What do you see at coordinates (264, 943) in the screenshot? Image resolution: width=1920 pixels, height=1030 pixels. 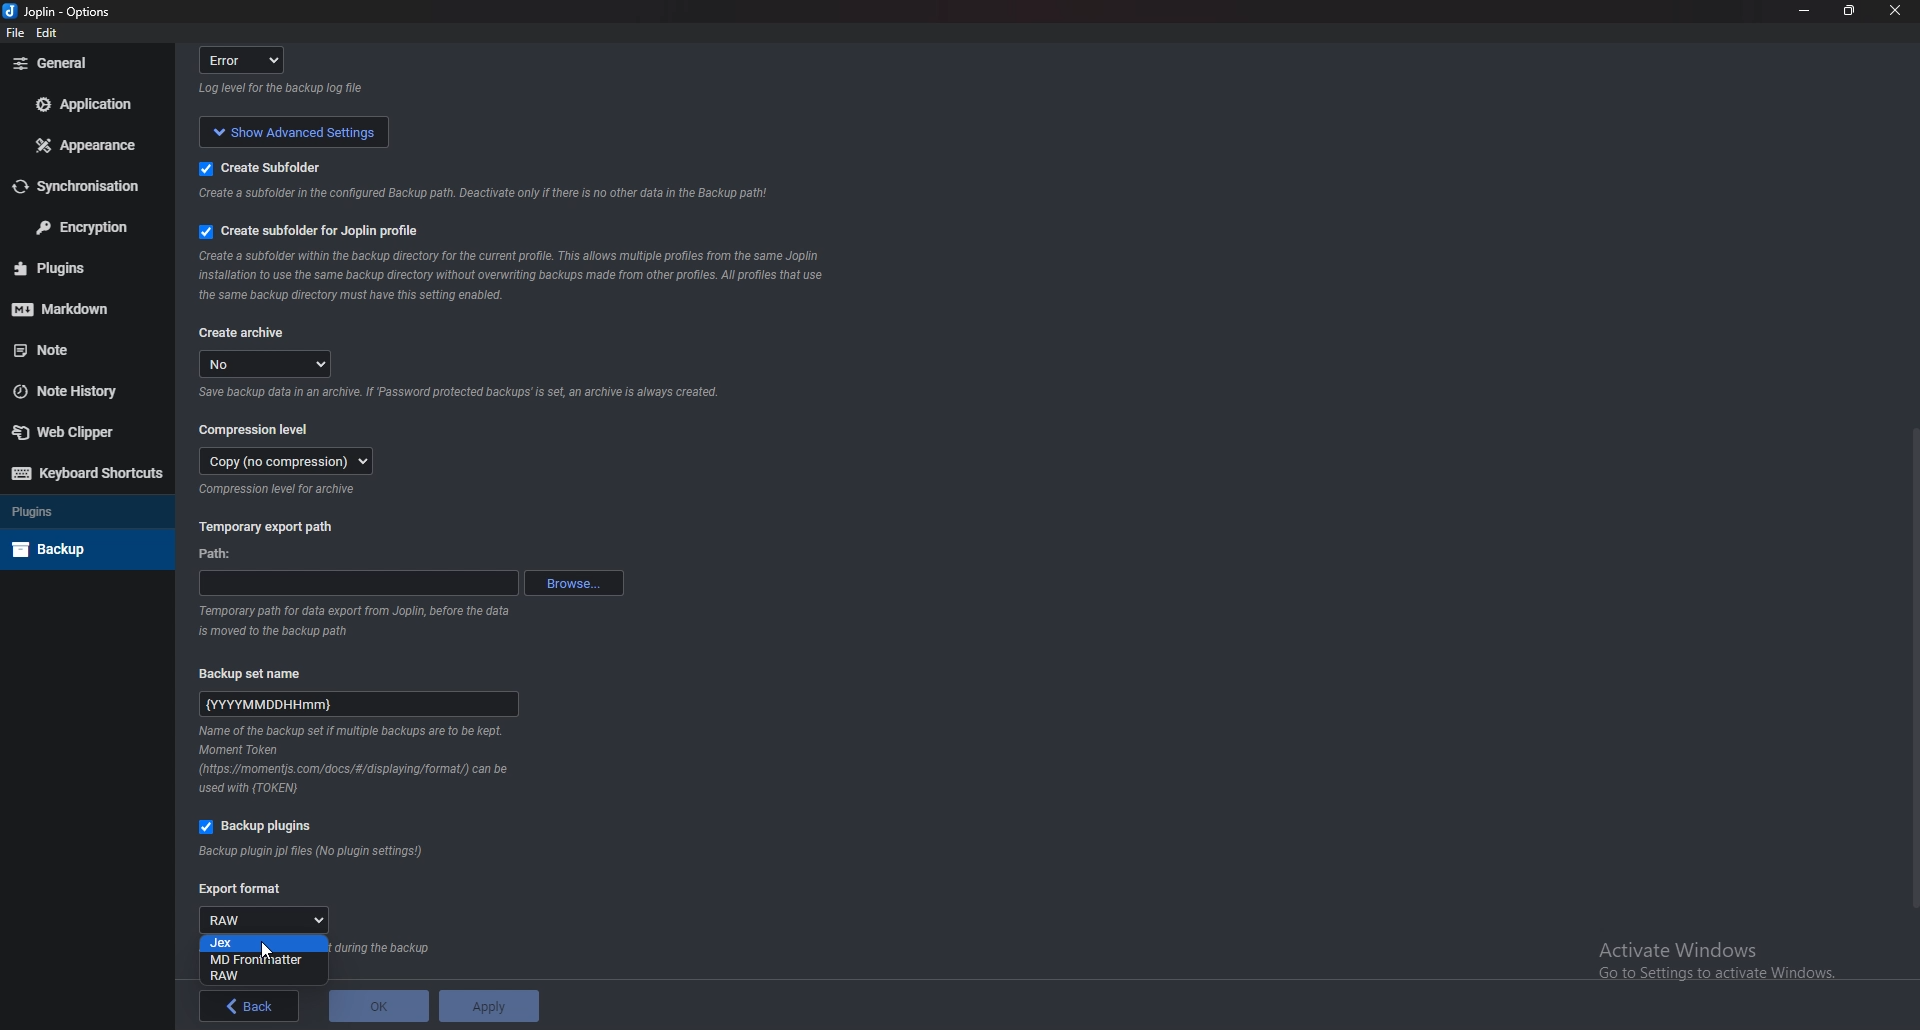 I see `jex` at bounding box center [264, 943].